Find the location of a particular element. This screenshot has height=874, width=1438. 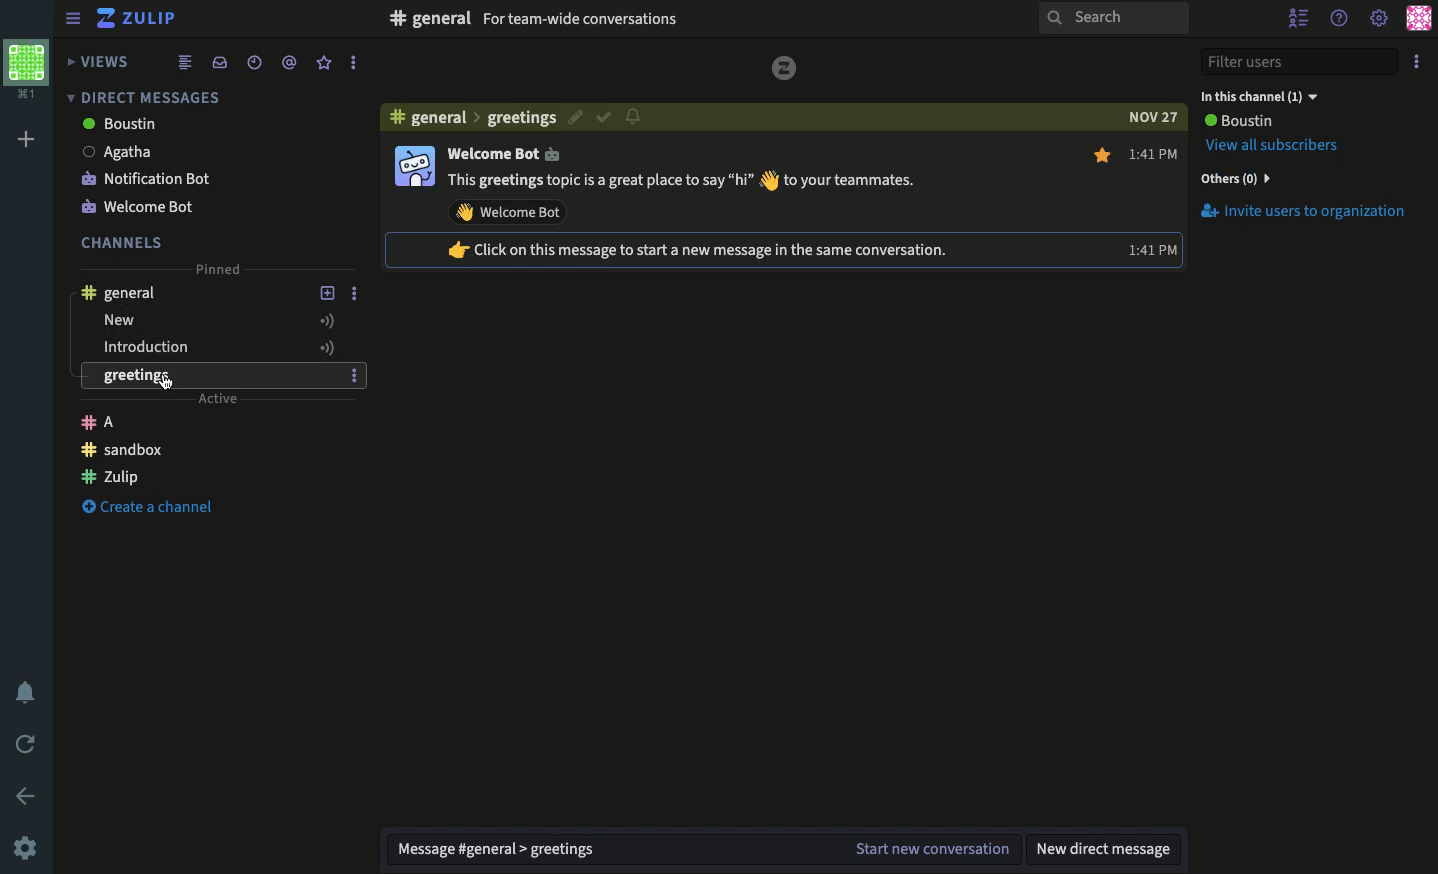

Display picture is located at coordinates (415, 166).